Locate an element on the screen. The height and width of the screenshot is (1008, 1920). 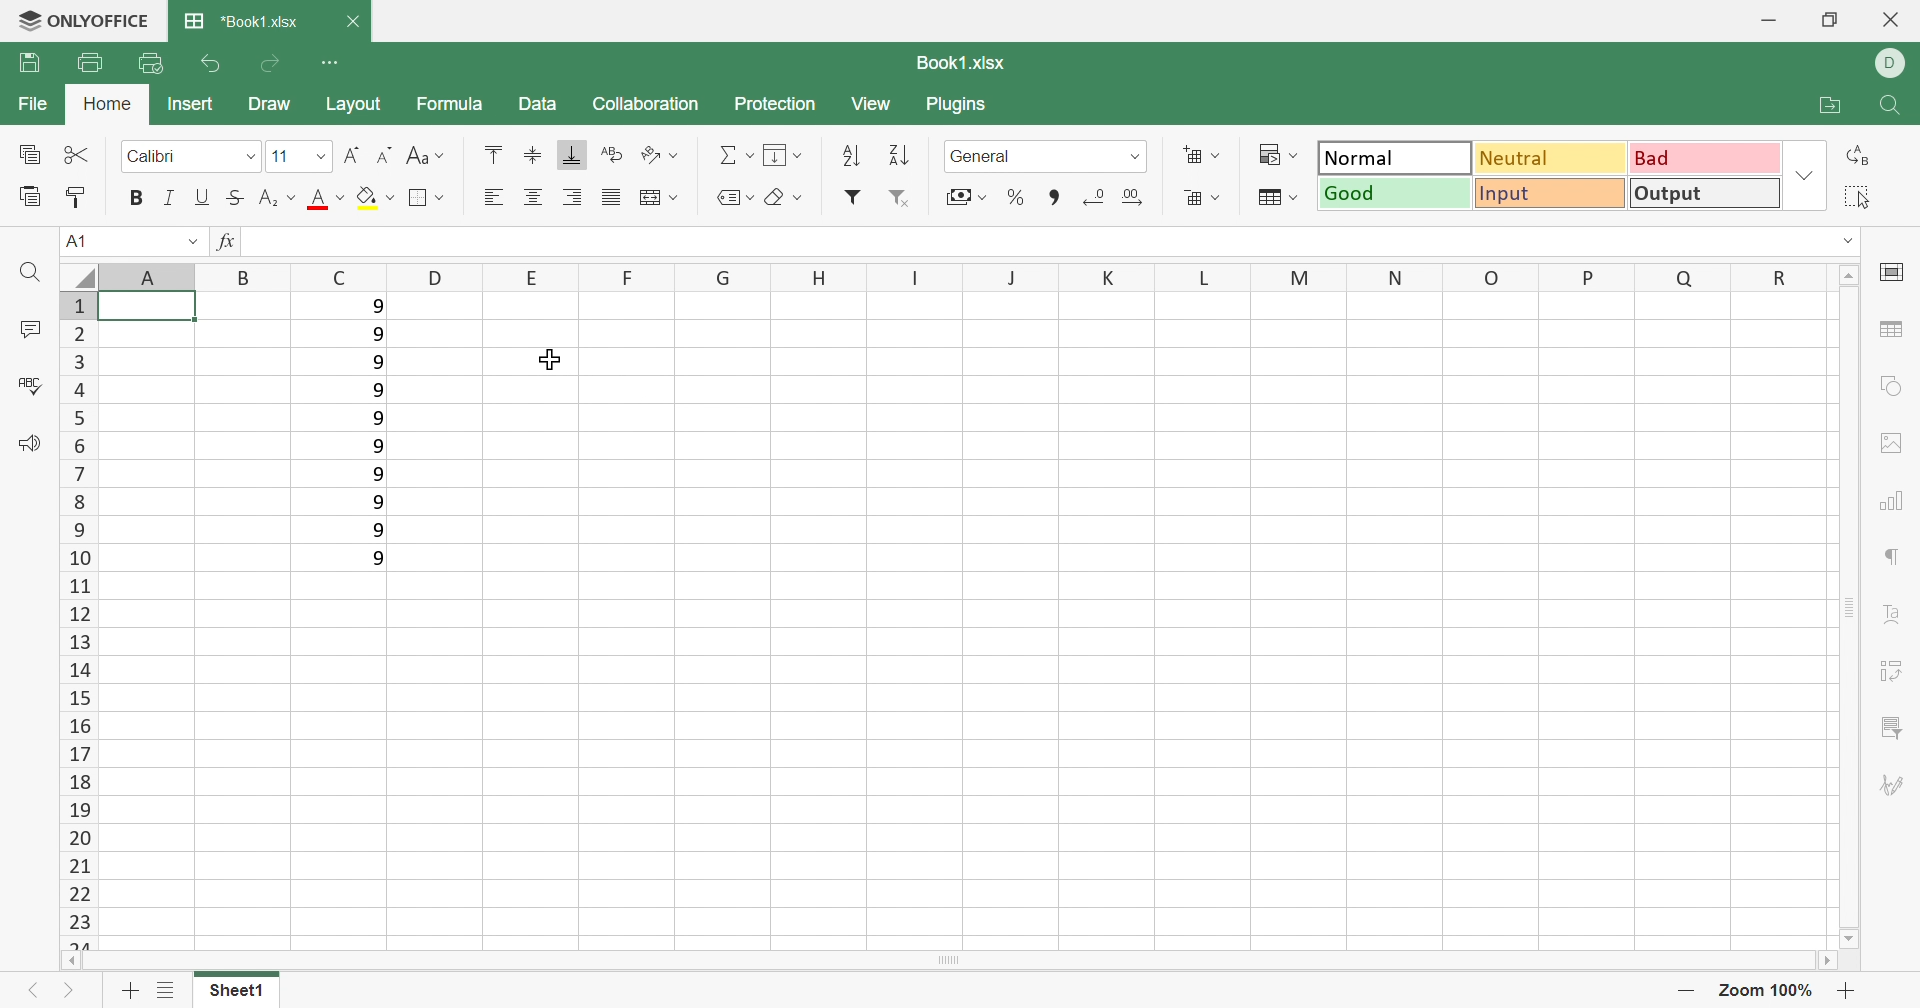
Good is located at coordinates (1397, 195).